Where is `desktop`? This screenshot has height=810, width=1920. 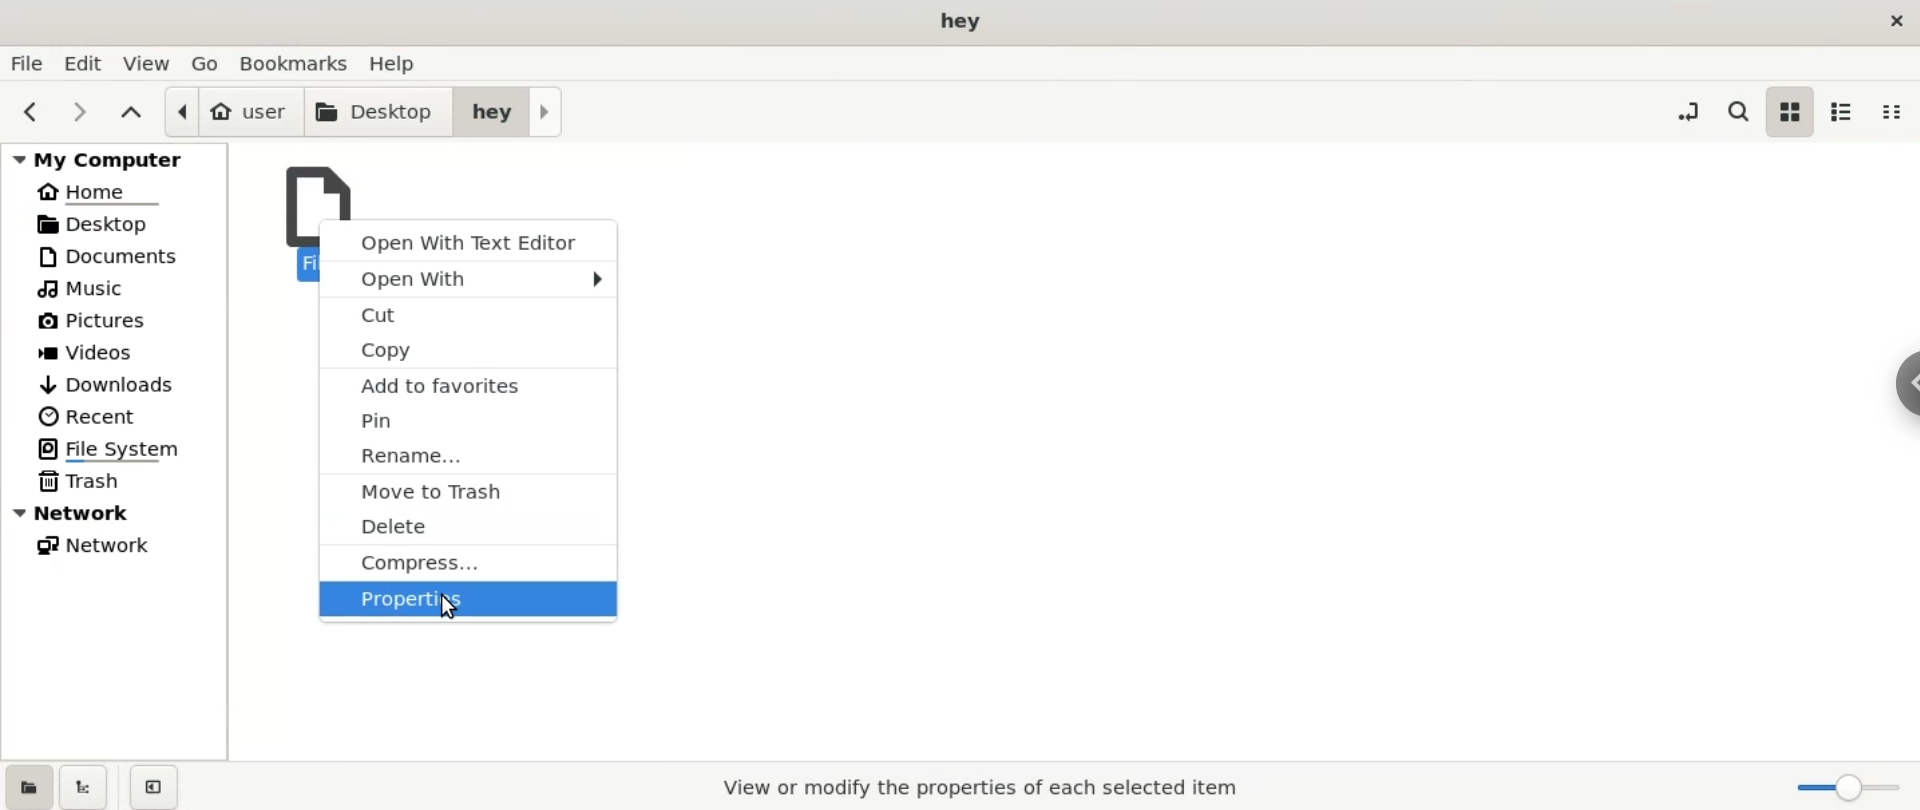 desktop is located at coordinates (968, 21).